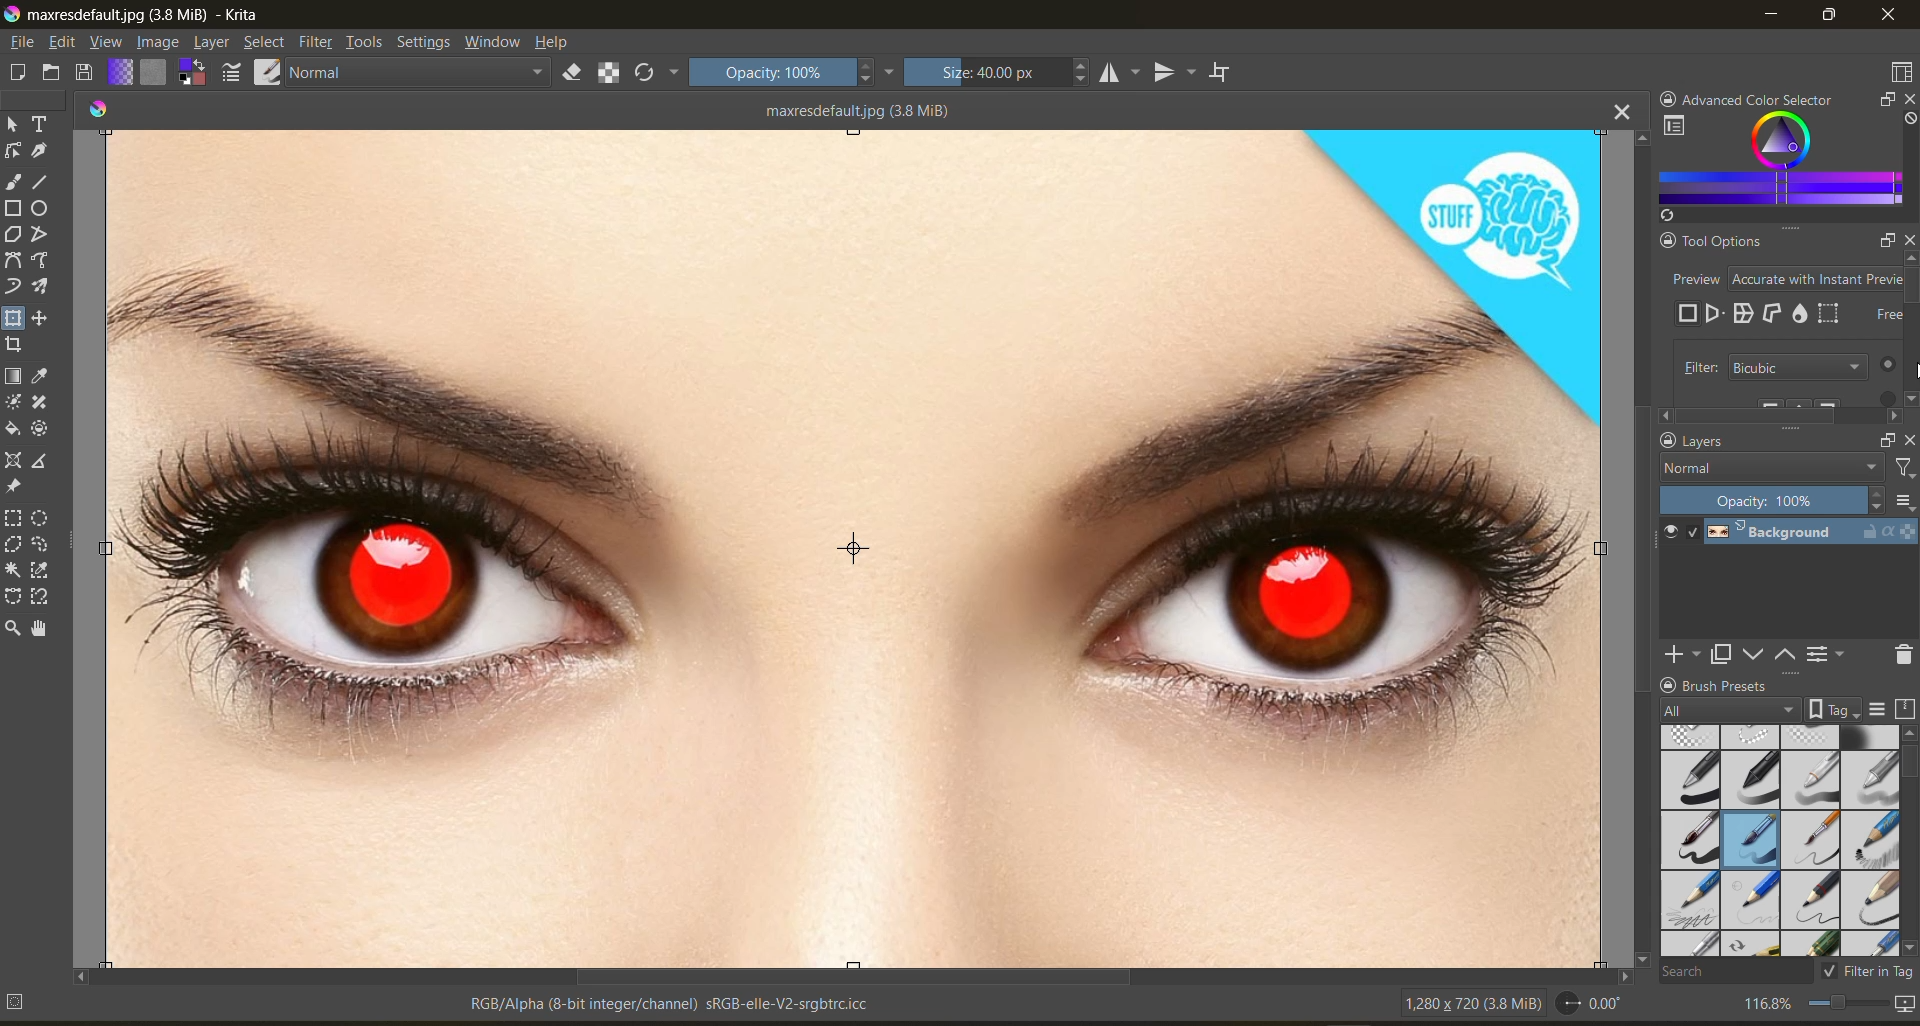 The image size is (1920, 1026). Describe the element at coordinates (40, 402) in the screenshot. I see `tool` at that location.